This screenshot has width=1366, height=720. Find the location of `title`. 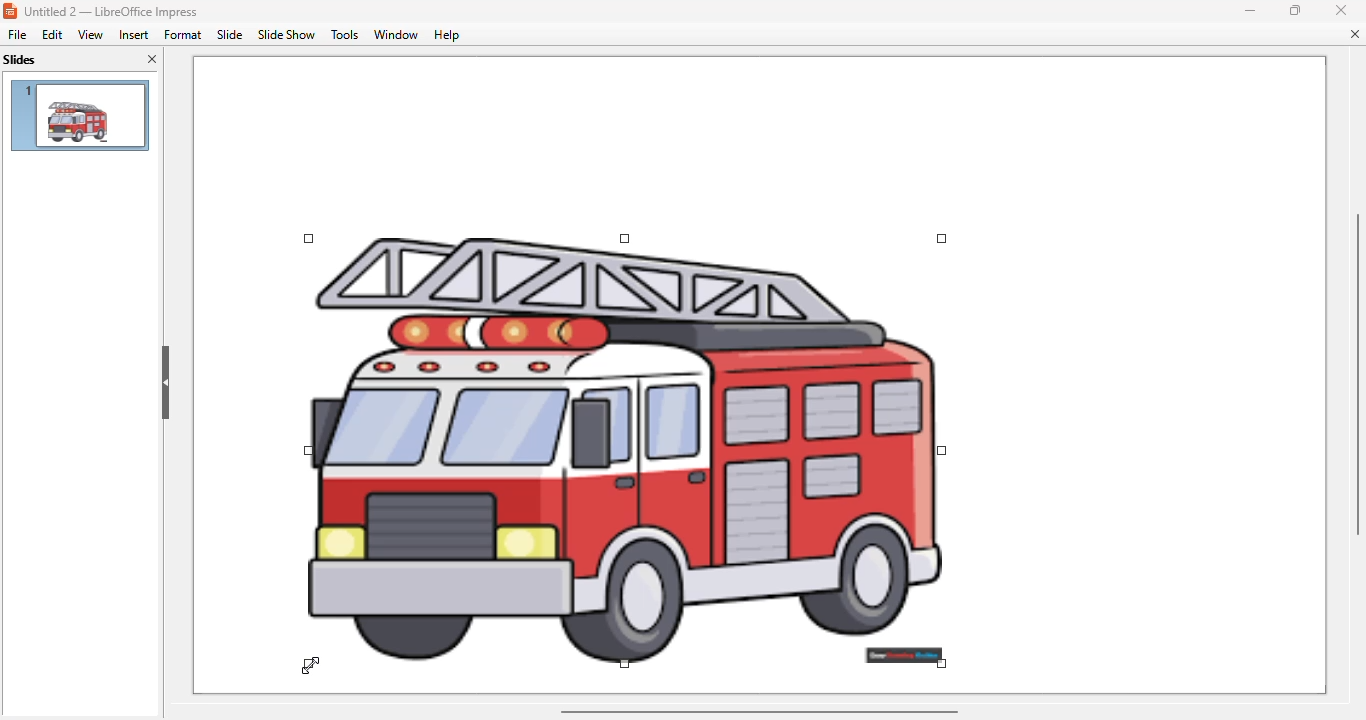

title is located at coordinates (111, 11).